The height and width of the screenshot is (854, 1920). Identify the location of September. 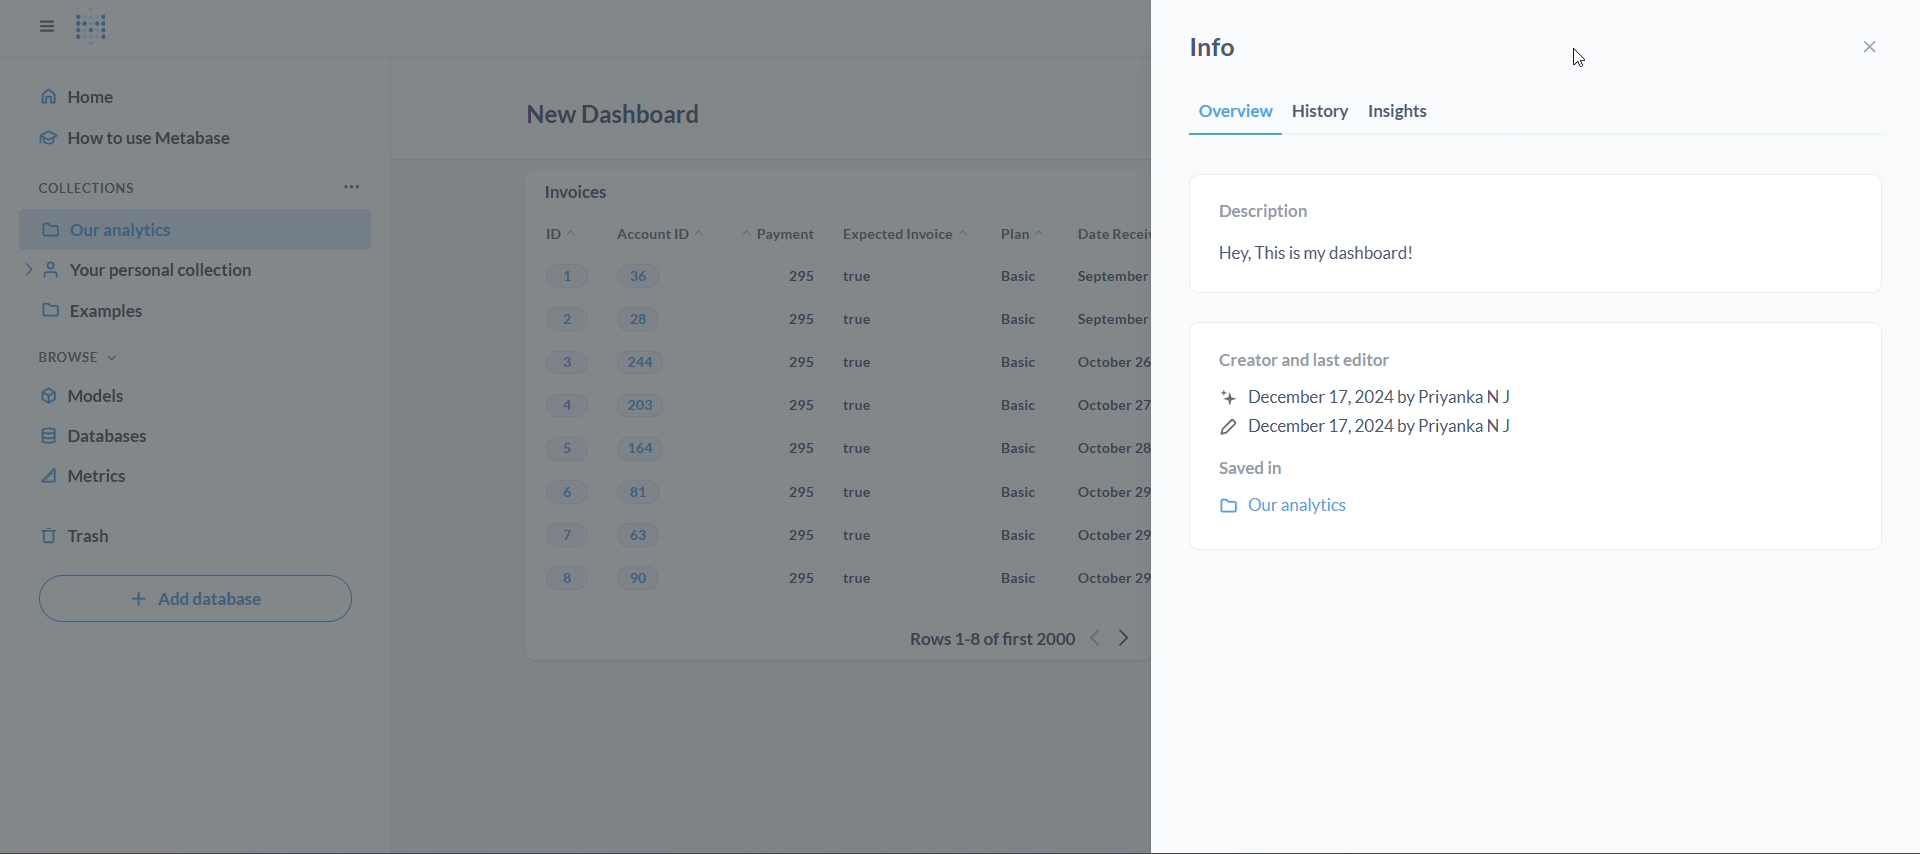
(1113, 279).